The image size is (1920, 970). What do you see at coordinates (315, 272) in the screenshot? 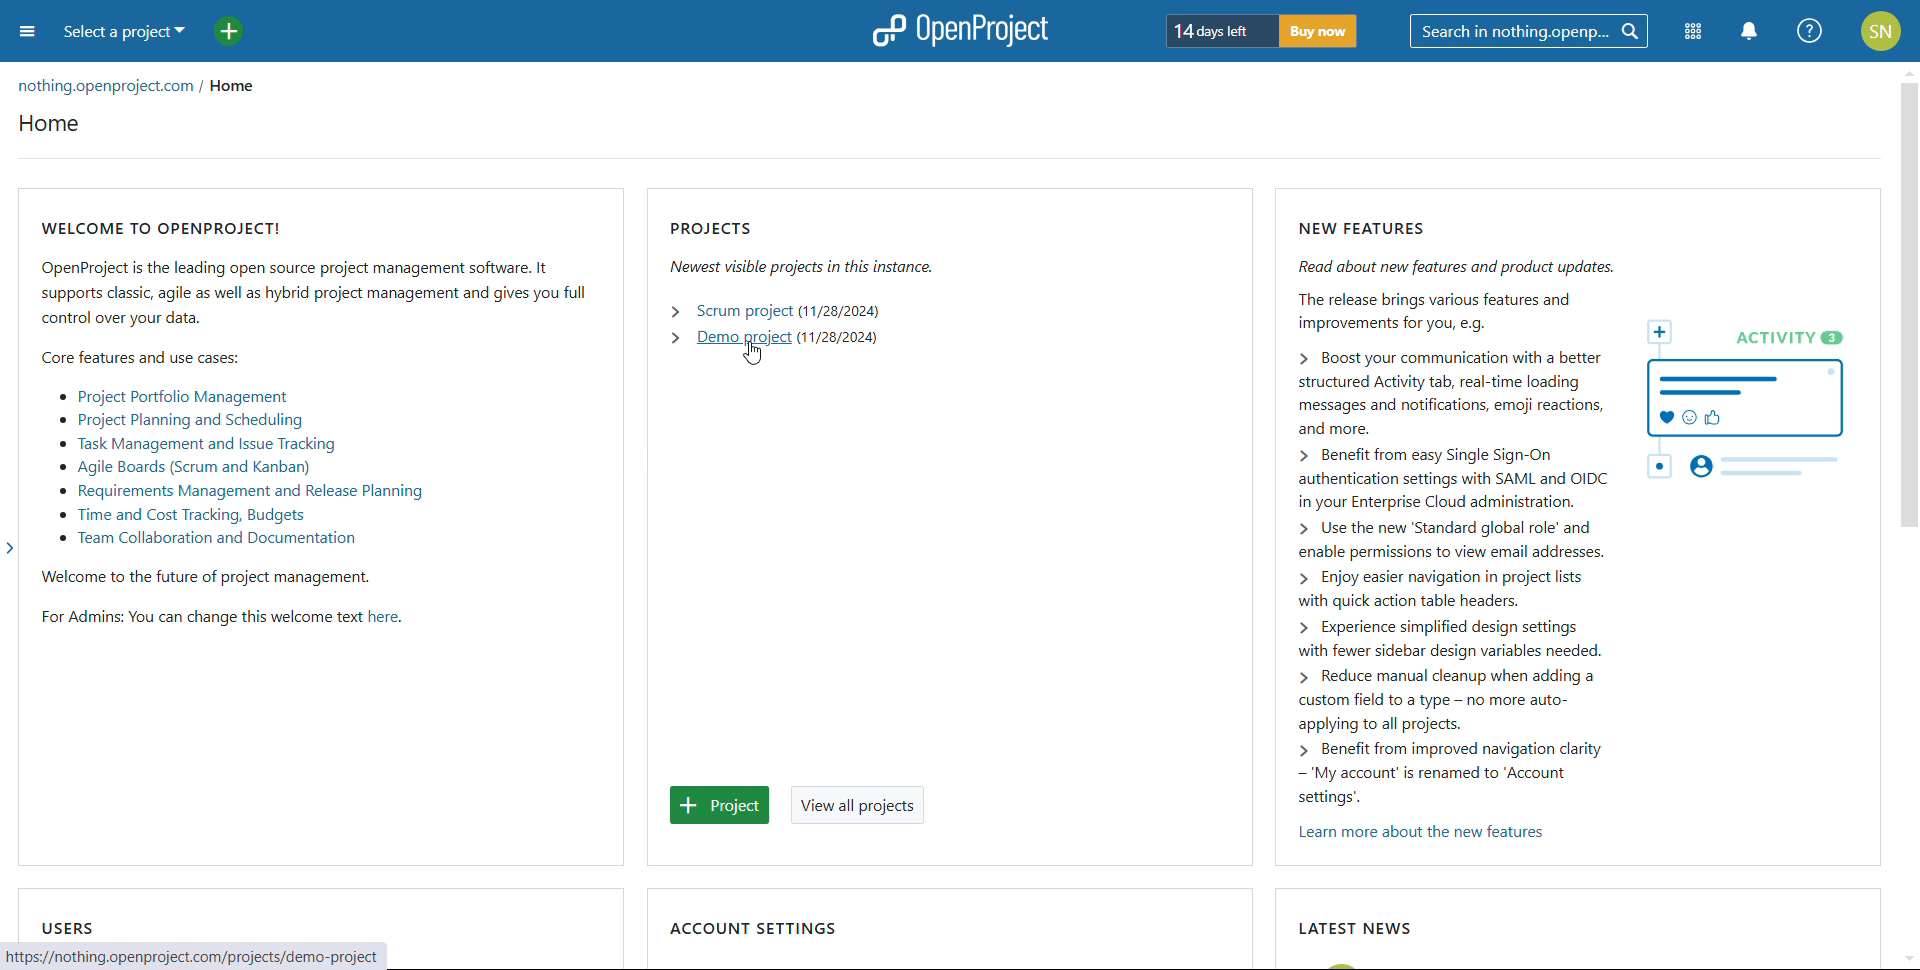
I see `welcome to openproject` at bounding box center [315, 272].